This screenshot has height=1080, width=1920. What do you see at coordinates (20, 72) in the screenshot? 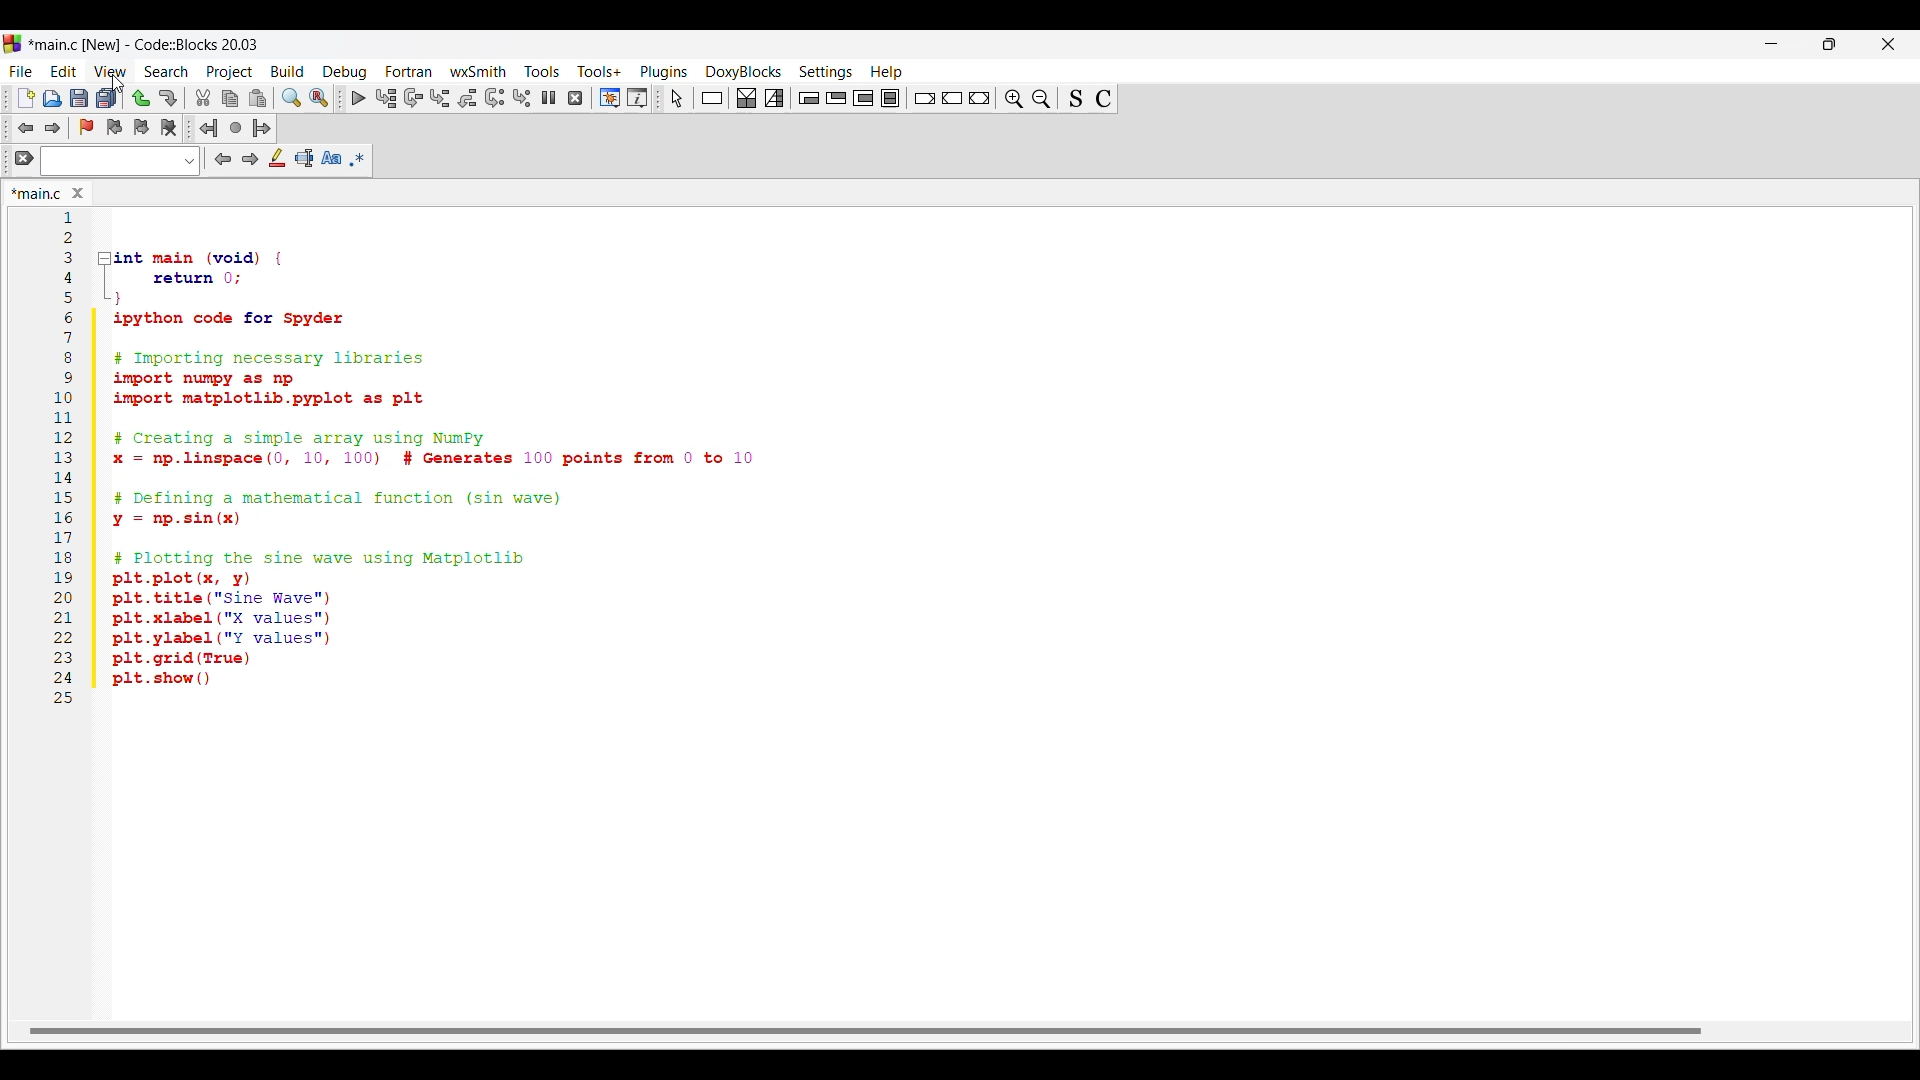
I see `File menu` at bounding box center [20, 72].